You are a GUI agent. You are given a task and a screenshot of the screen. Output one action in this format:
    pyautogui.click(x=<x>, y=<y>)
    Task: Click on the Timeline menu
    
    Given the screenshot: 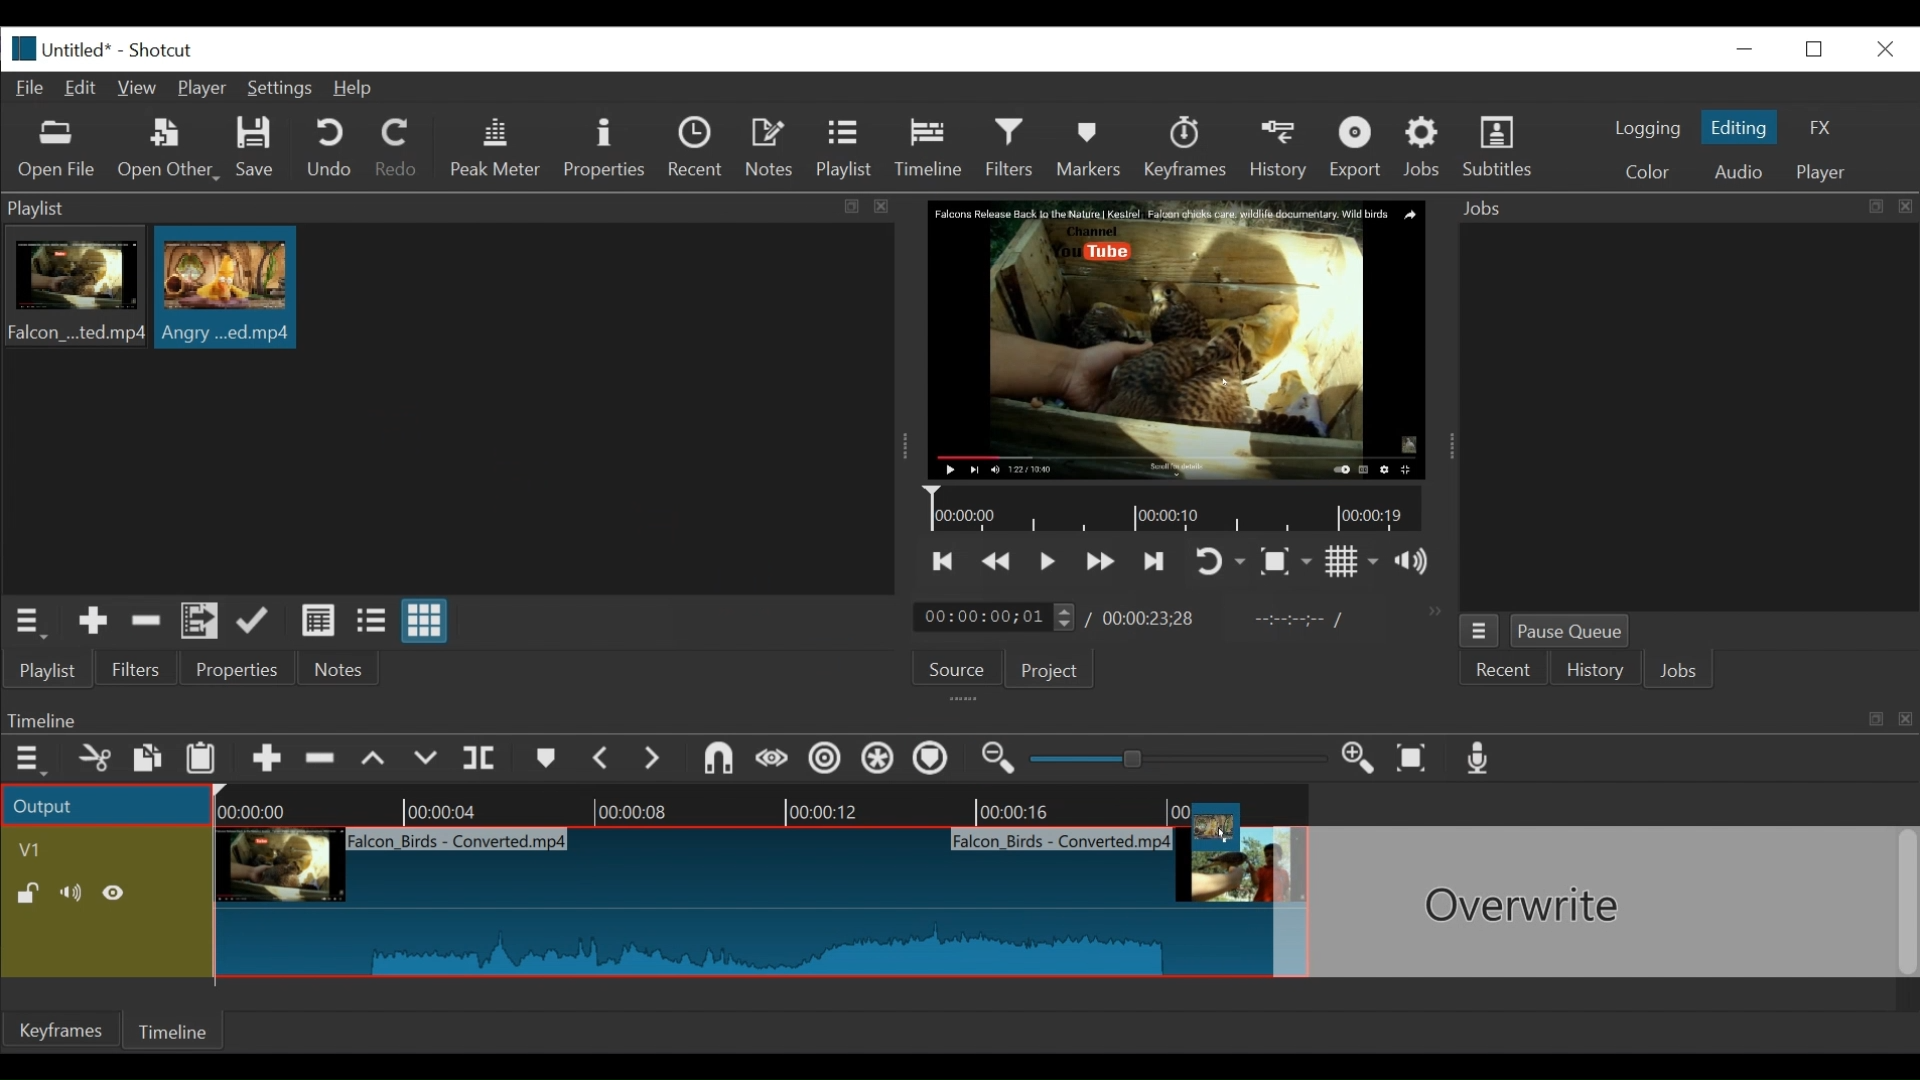 What is the action you would take?
    pyautogui.click(x=33, y=760)
    